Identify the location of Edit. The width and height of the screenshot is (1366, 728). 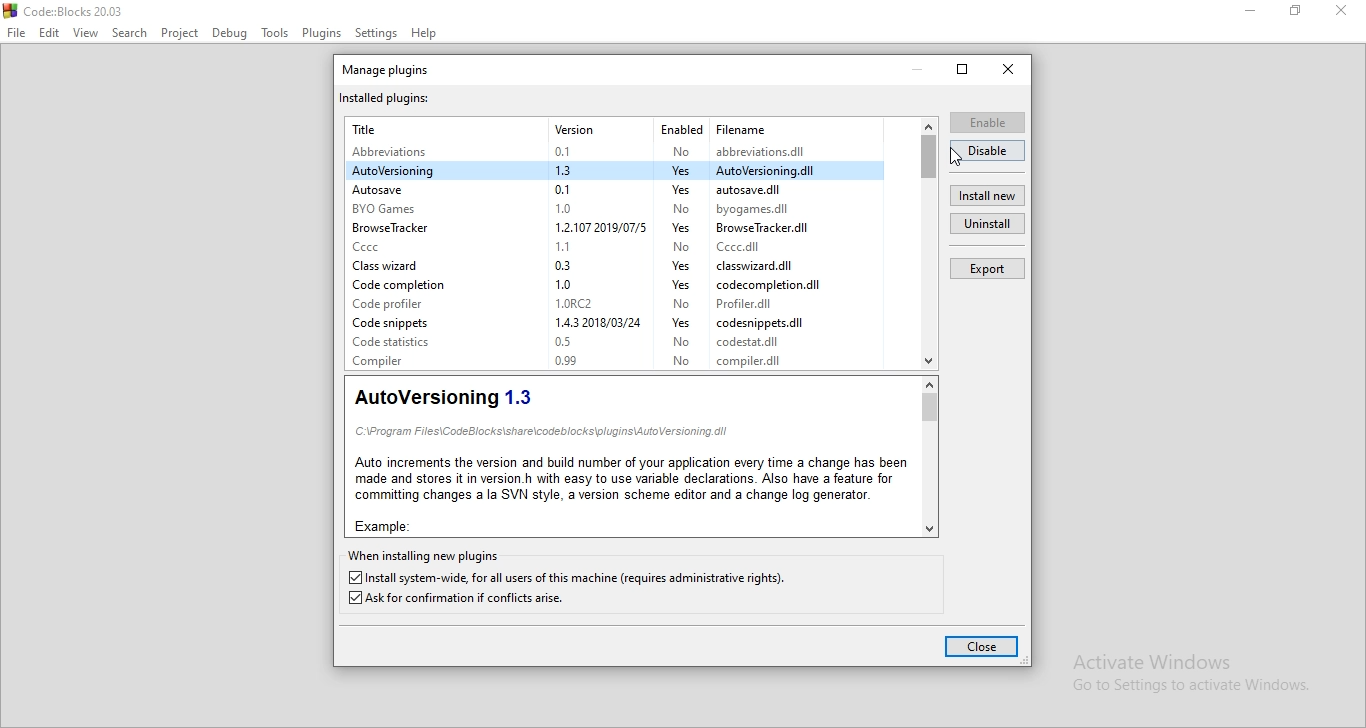
(49, 33).